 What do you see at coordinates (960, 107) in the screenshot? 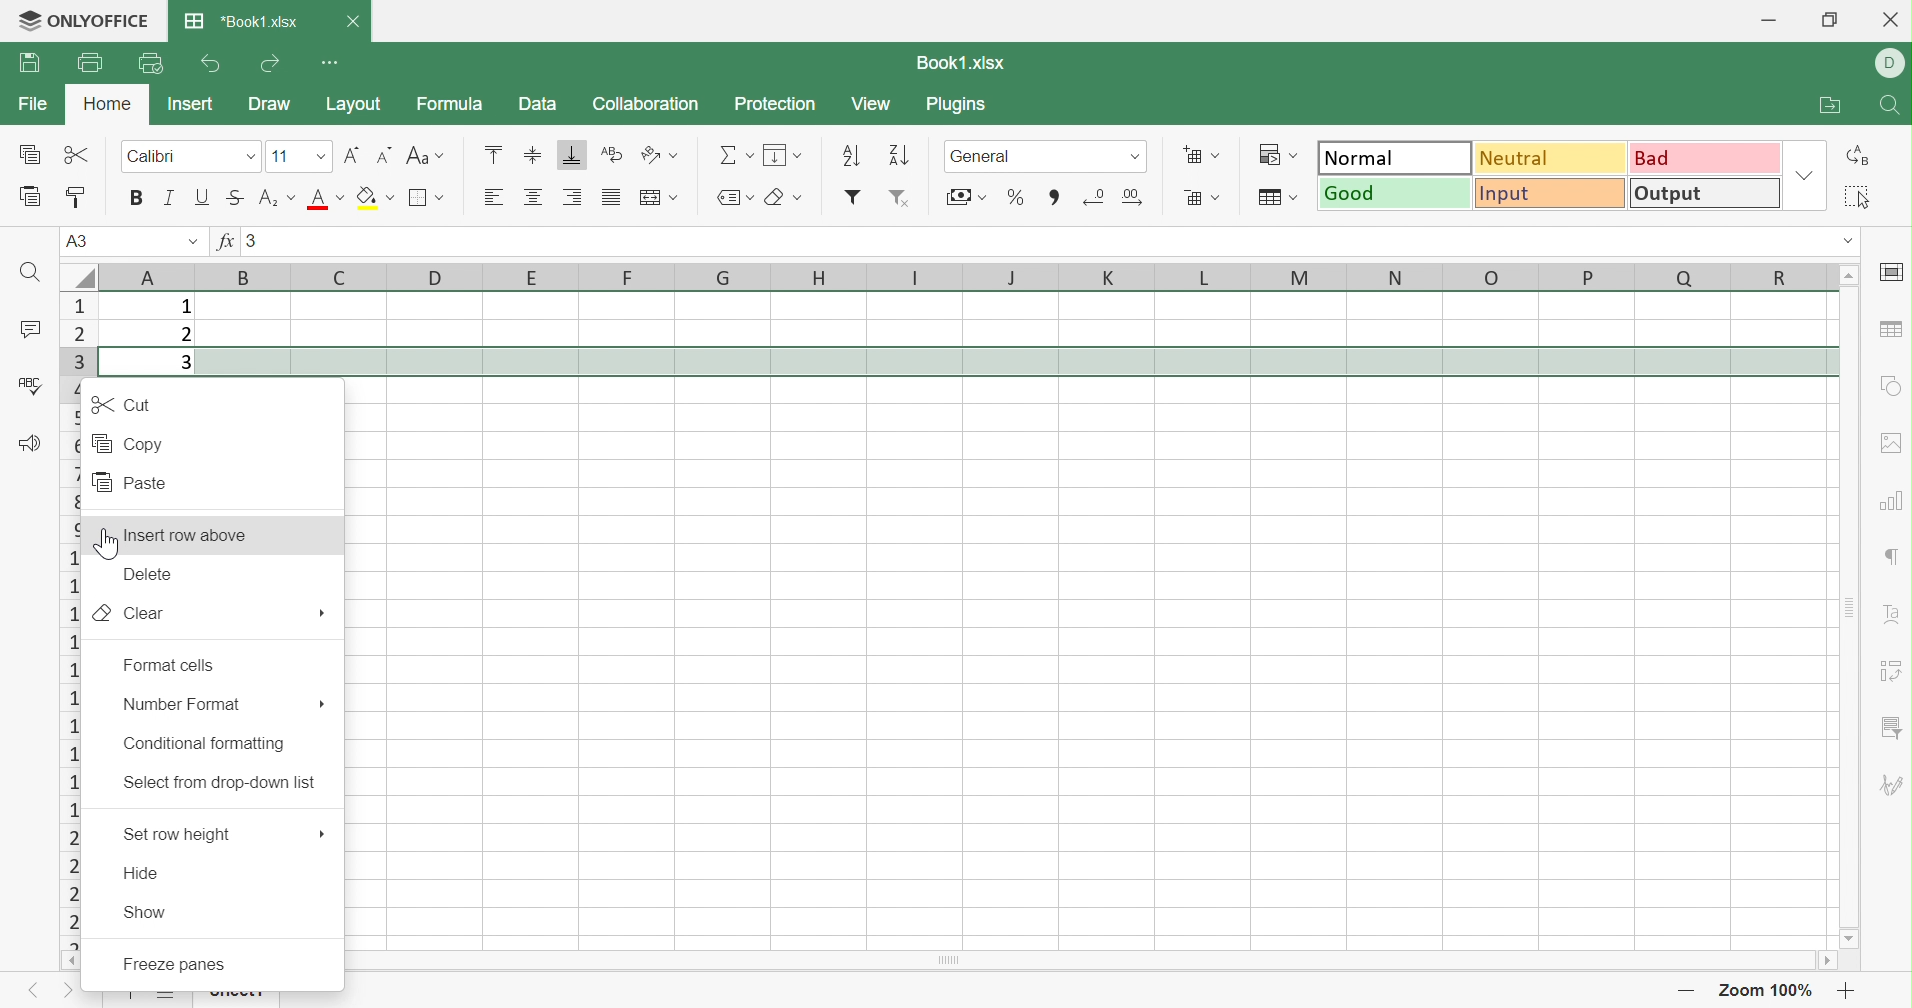
I see `Plugins` at bounding box center [960, 107].